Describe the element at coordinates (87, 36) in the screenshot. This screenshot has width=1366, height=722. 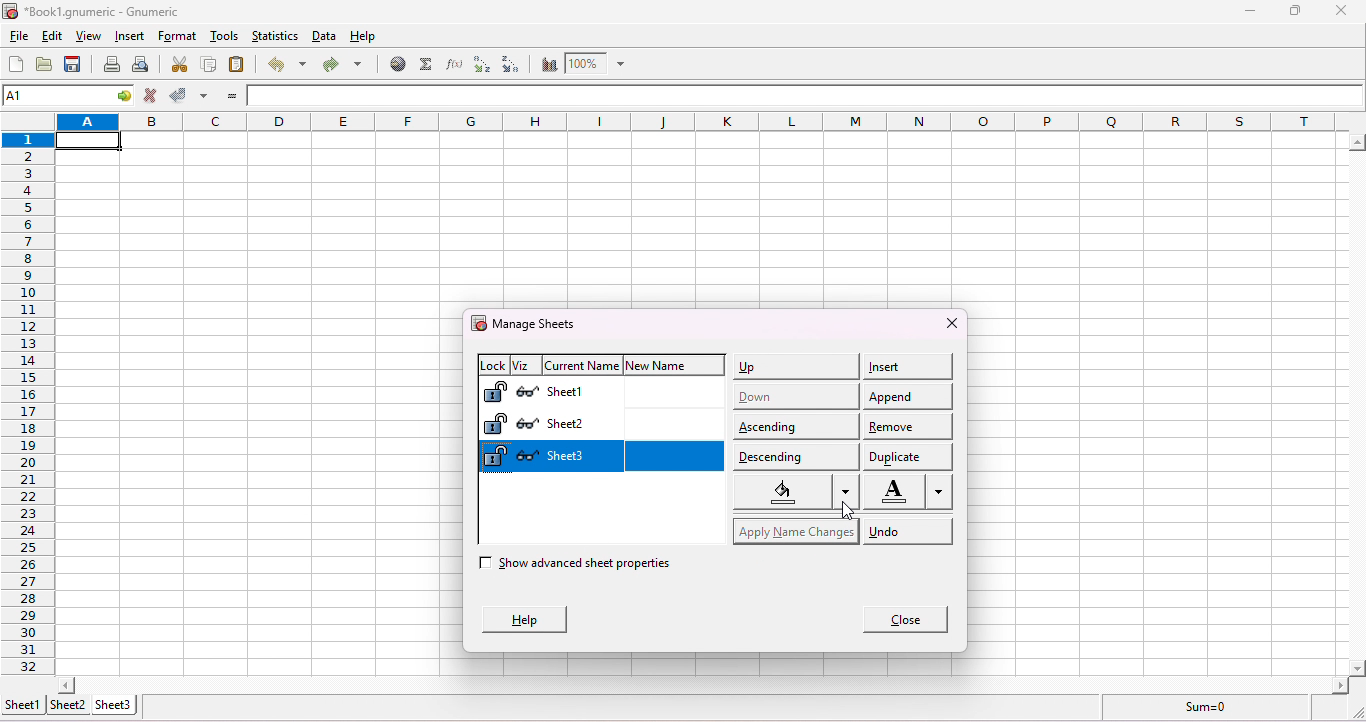
I see `view` at that location.